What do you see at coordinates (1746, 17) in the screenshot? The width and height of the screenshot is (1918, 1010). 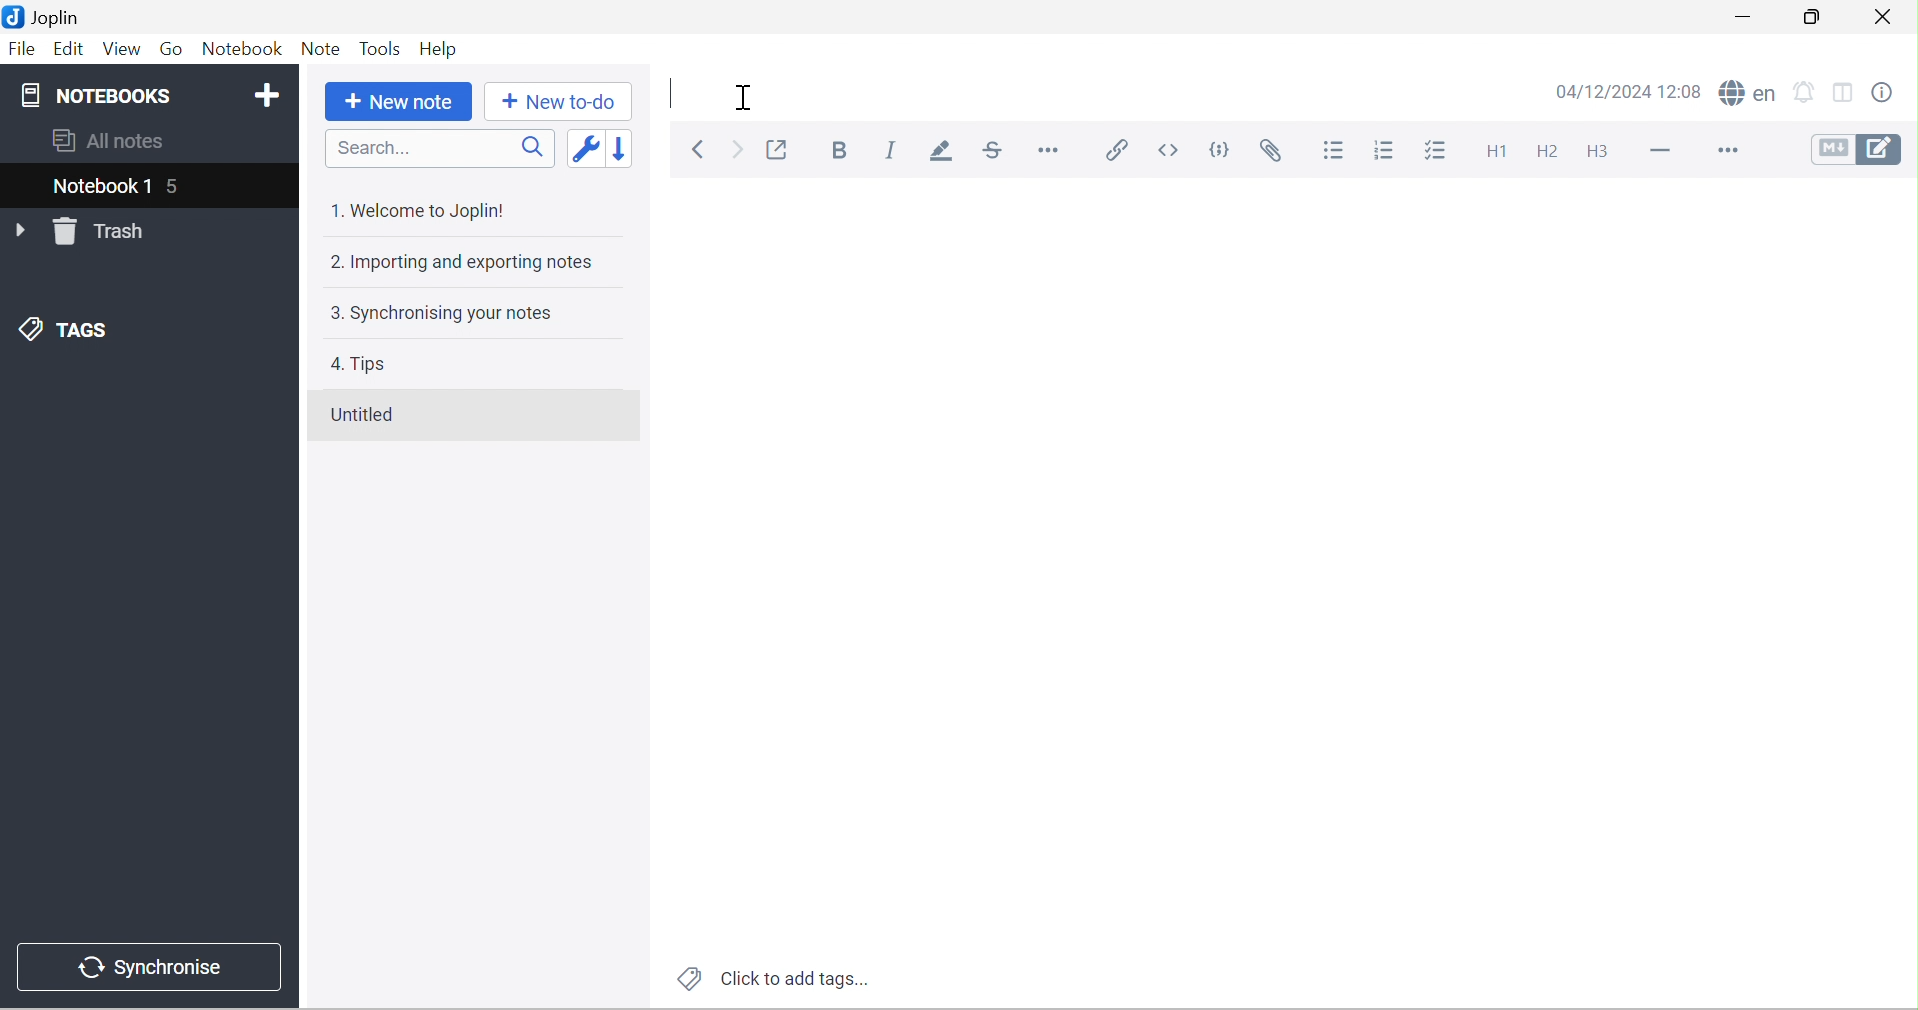 I see `Minimize` at bounding box center [1746, 17].